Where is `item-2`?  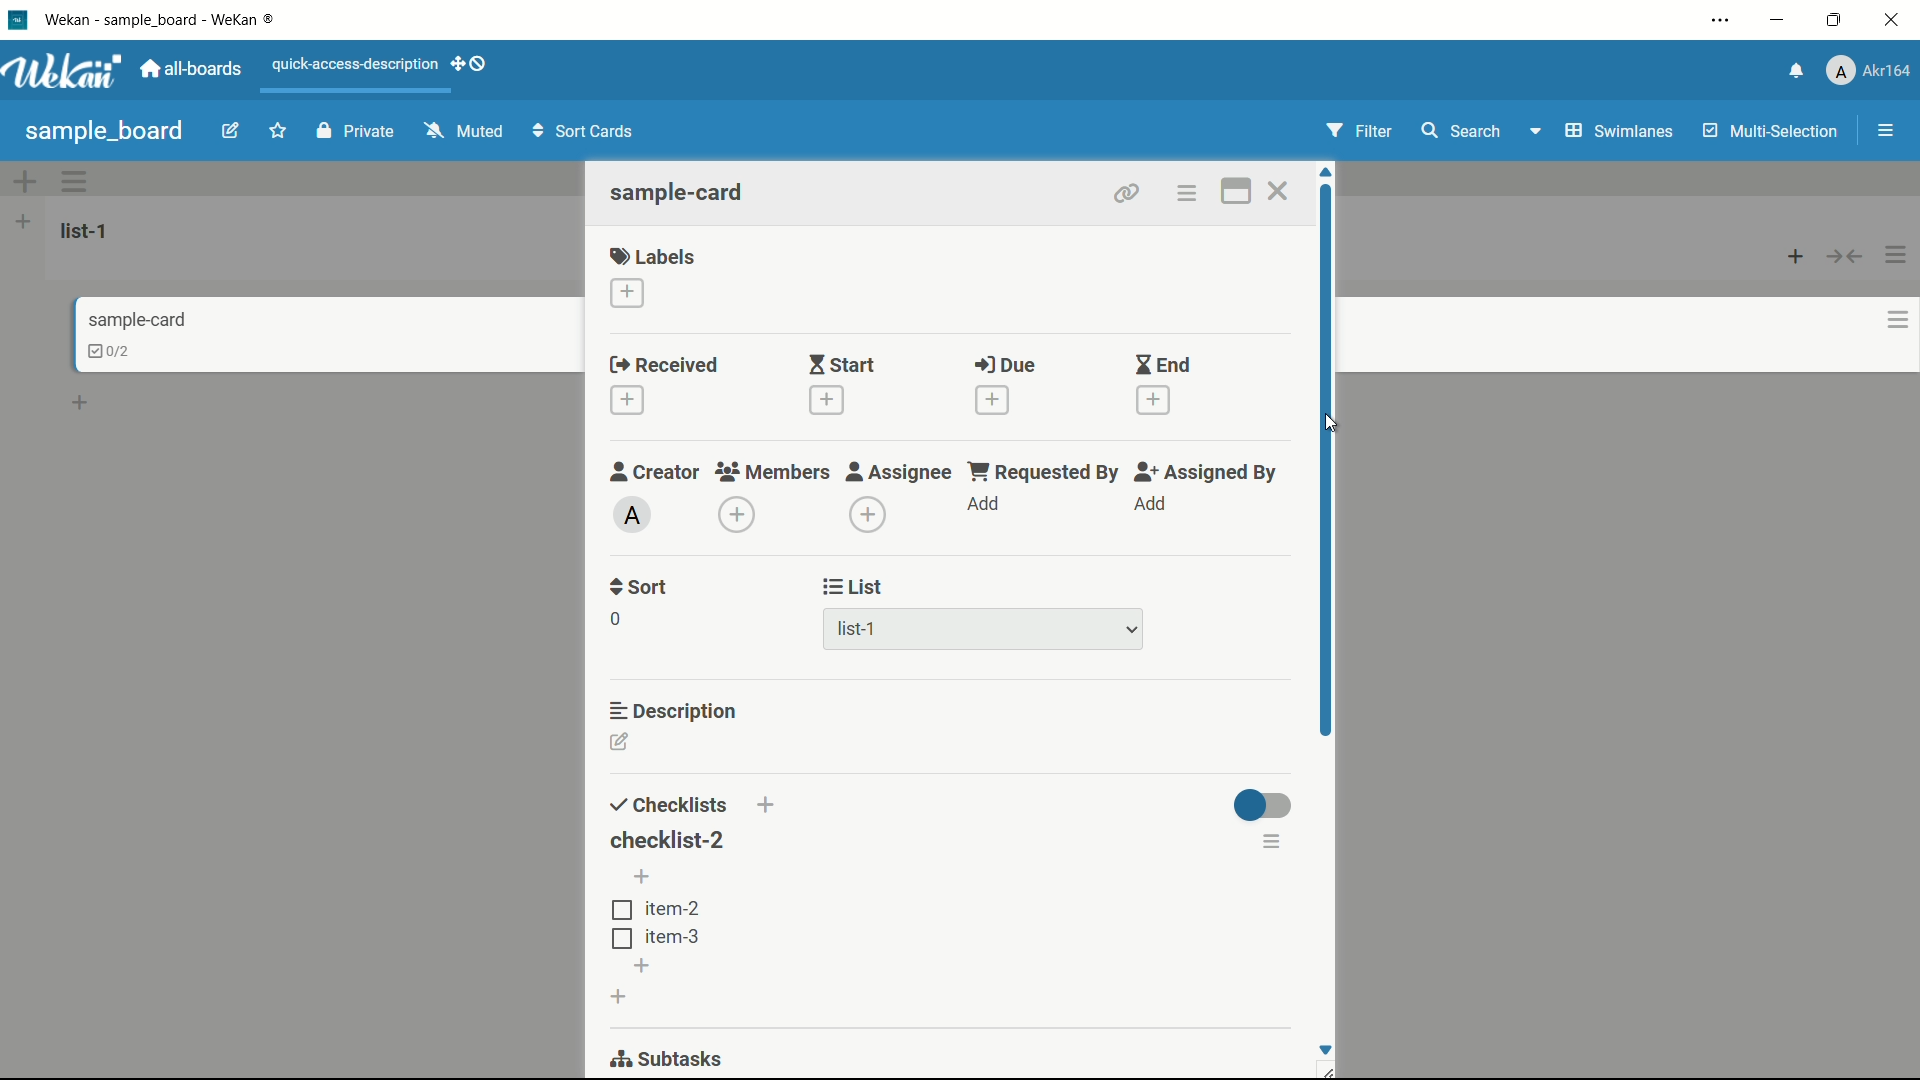 item-2 is located at coordinates (658, 910).